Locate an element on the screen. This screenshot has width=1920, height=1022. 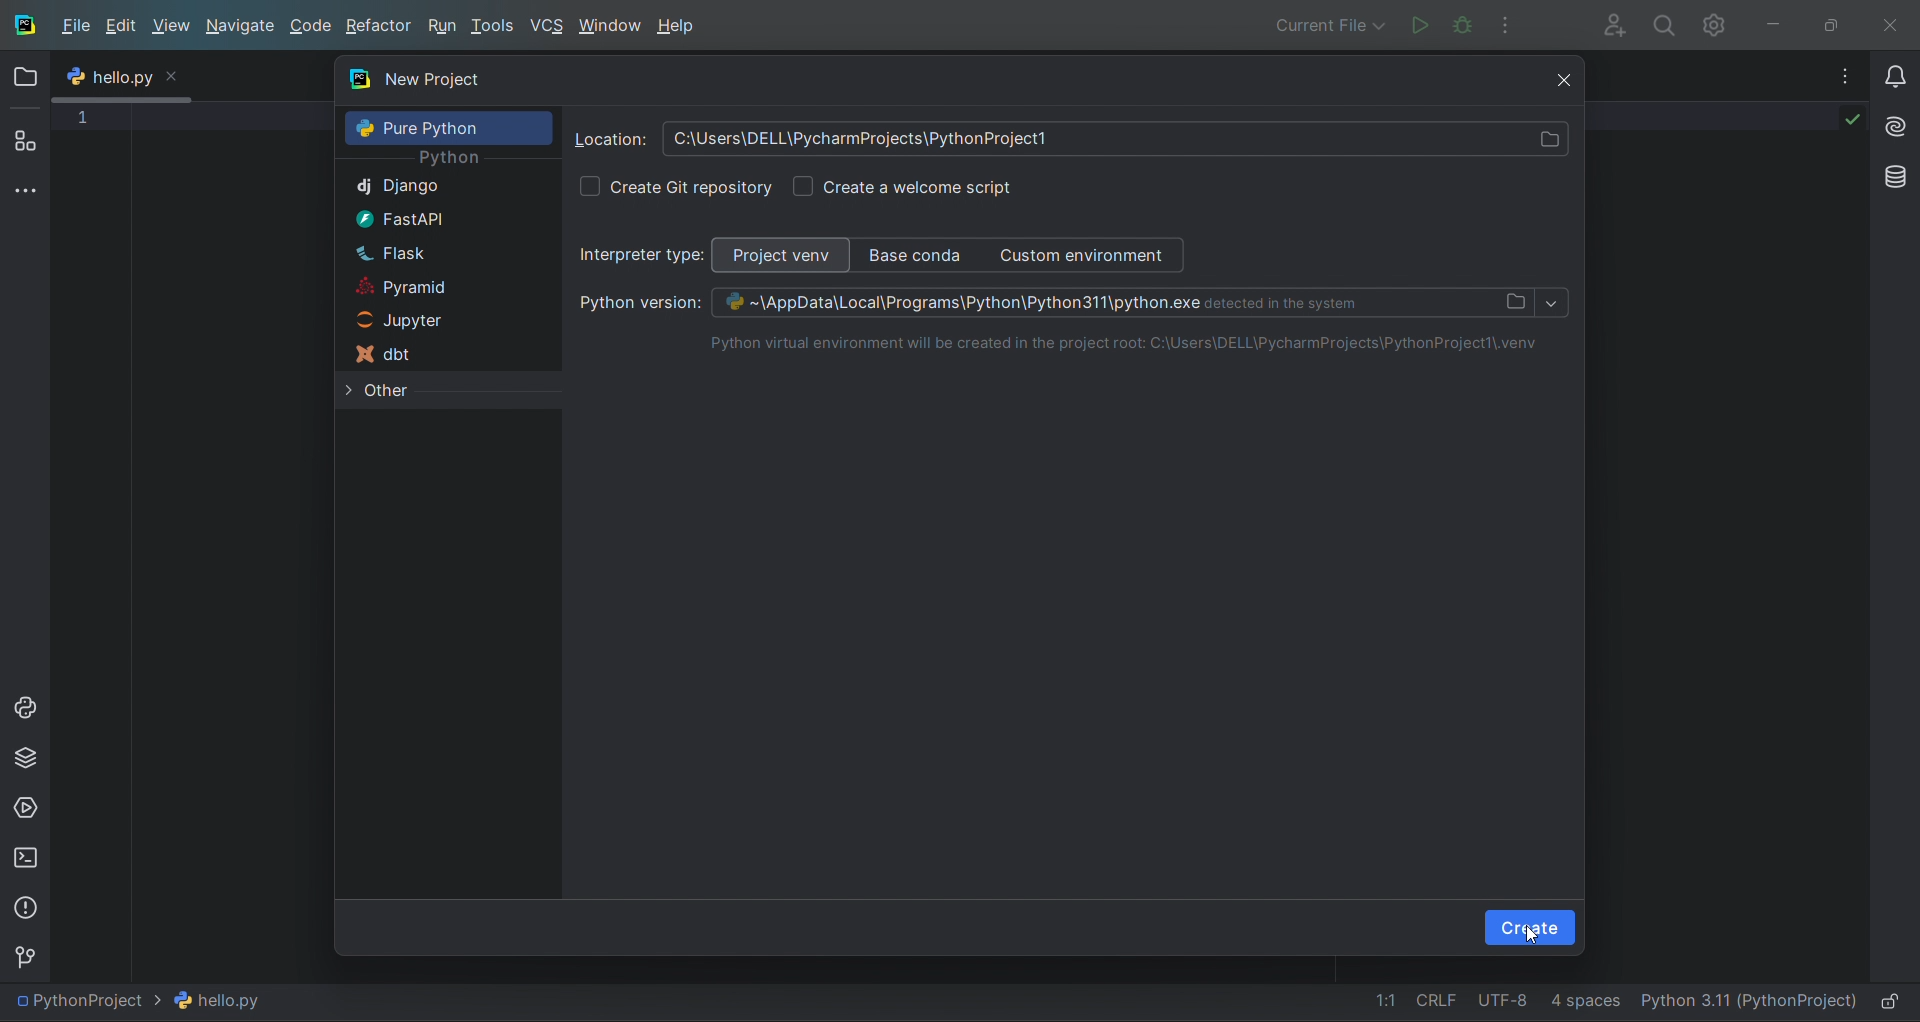
help is located at coordinates (684, 26).